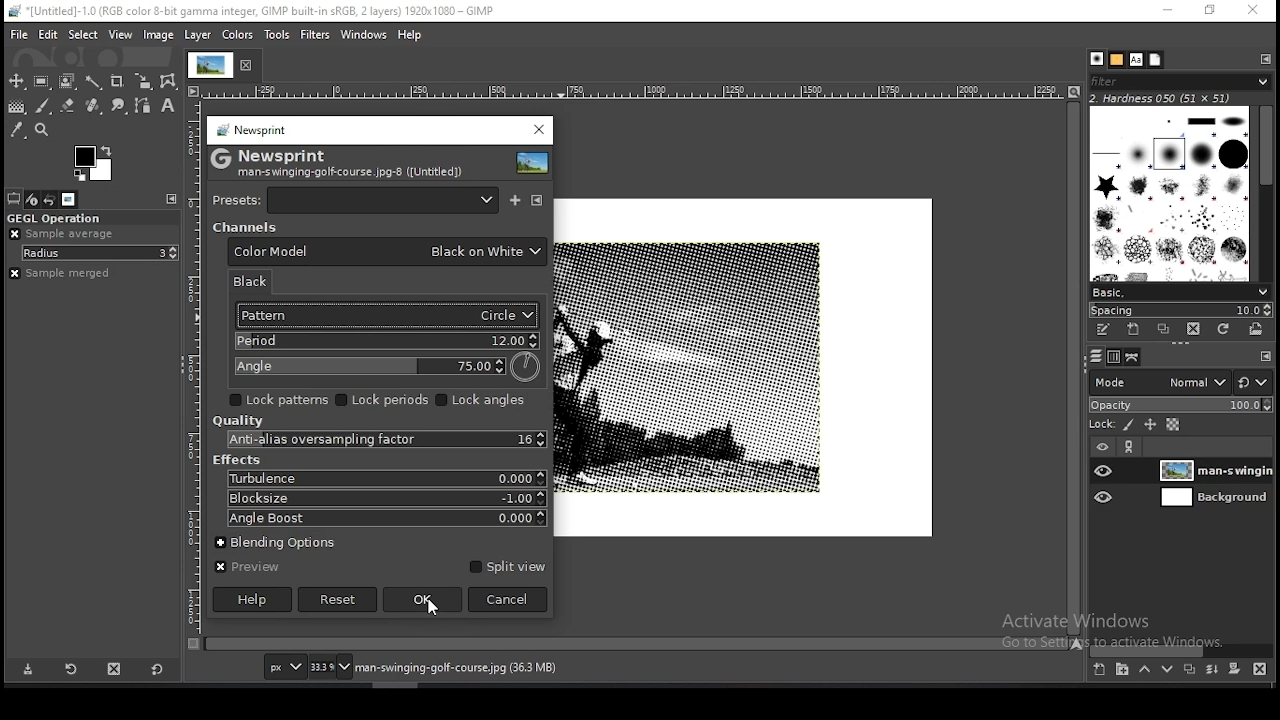 The image size is (1280, 720). I want to click on fonts, so click(1137, 60).